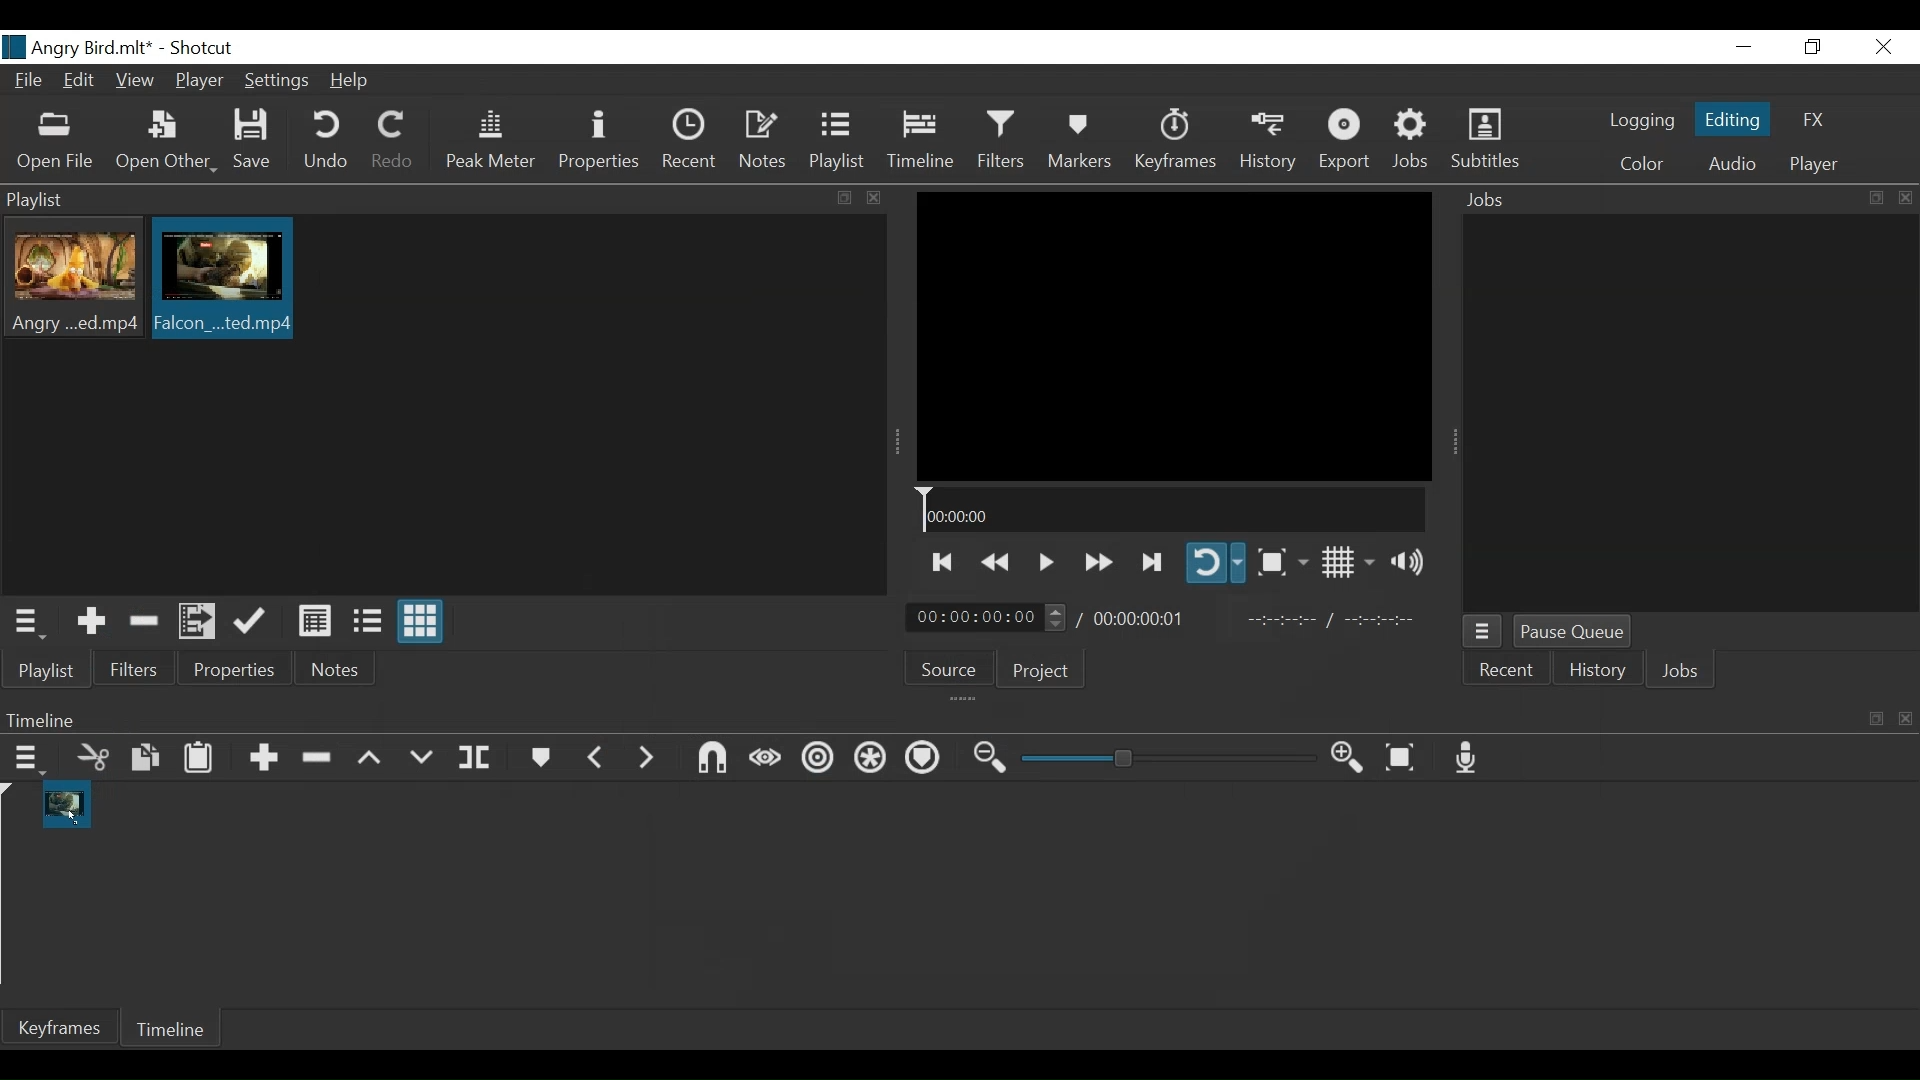 This screenshot has height=1080, width=1920. I want to click on Undo, so click(329, 140).